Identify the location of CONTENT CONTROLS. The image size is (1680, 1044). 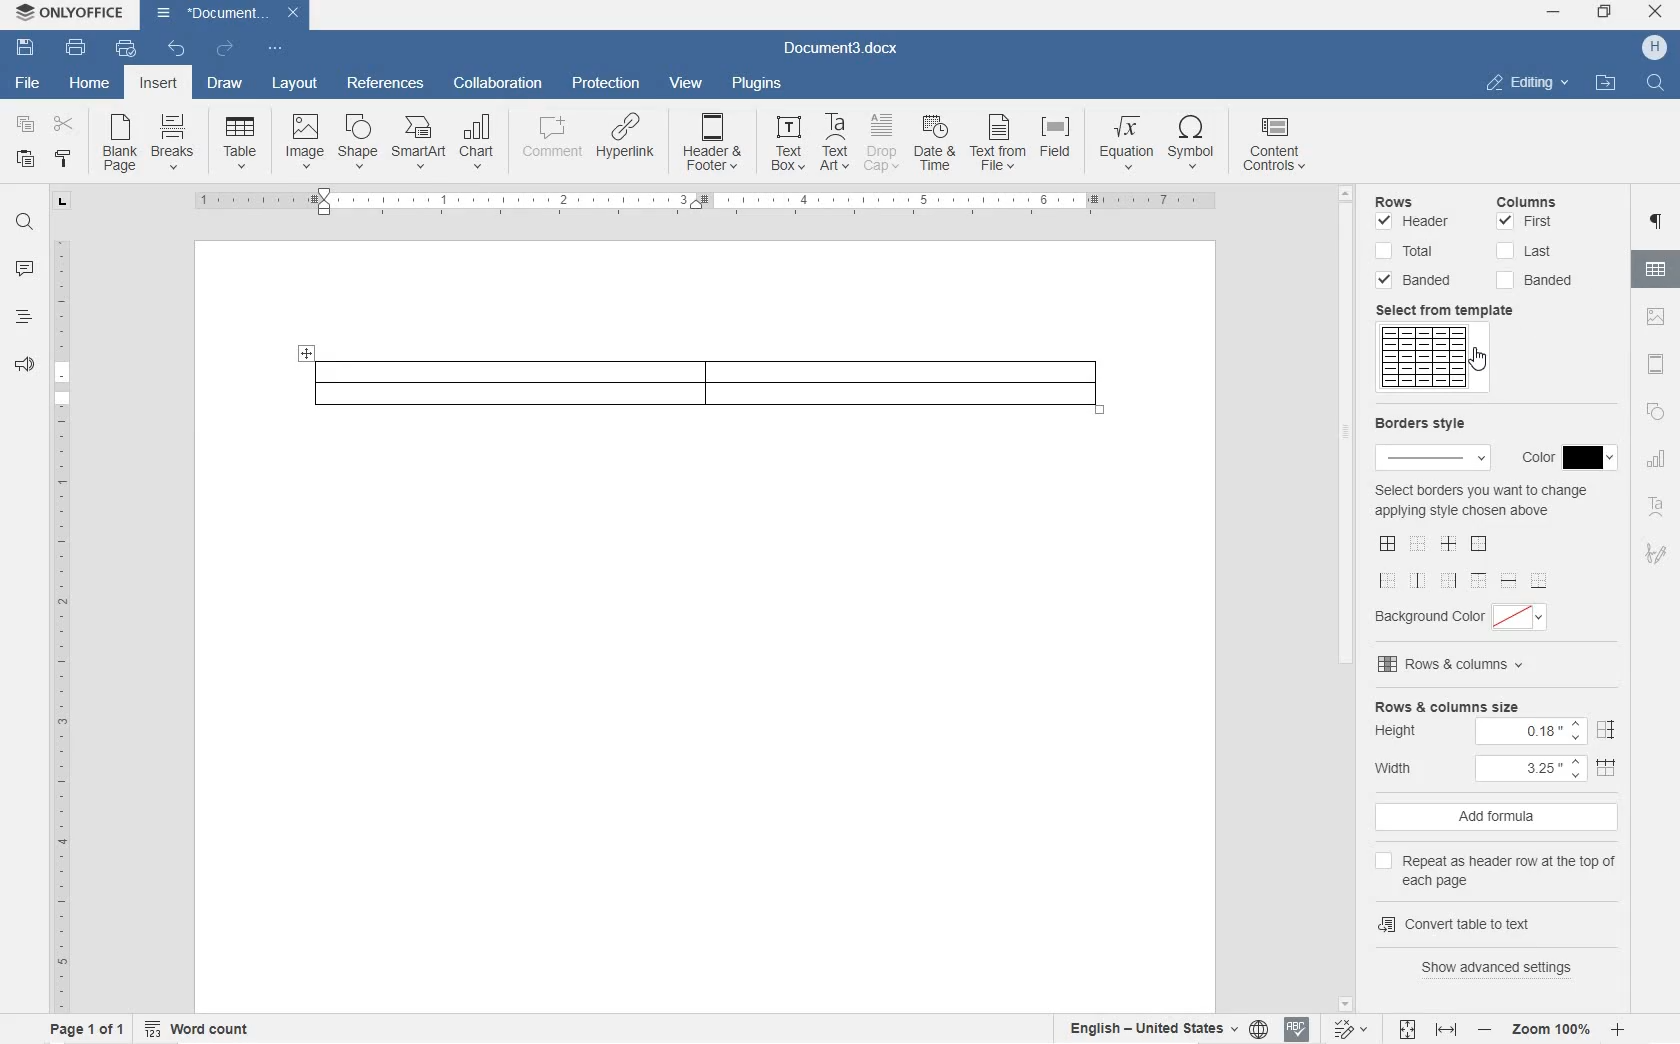
(1276, 147).